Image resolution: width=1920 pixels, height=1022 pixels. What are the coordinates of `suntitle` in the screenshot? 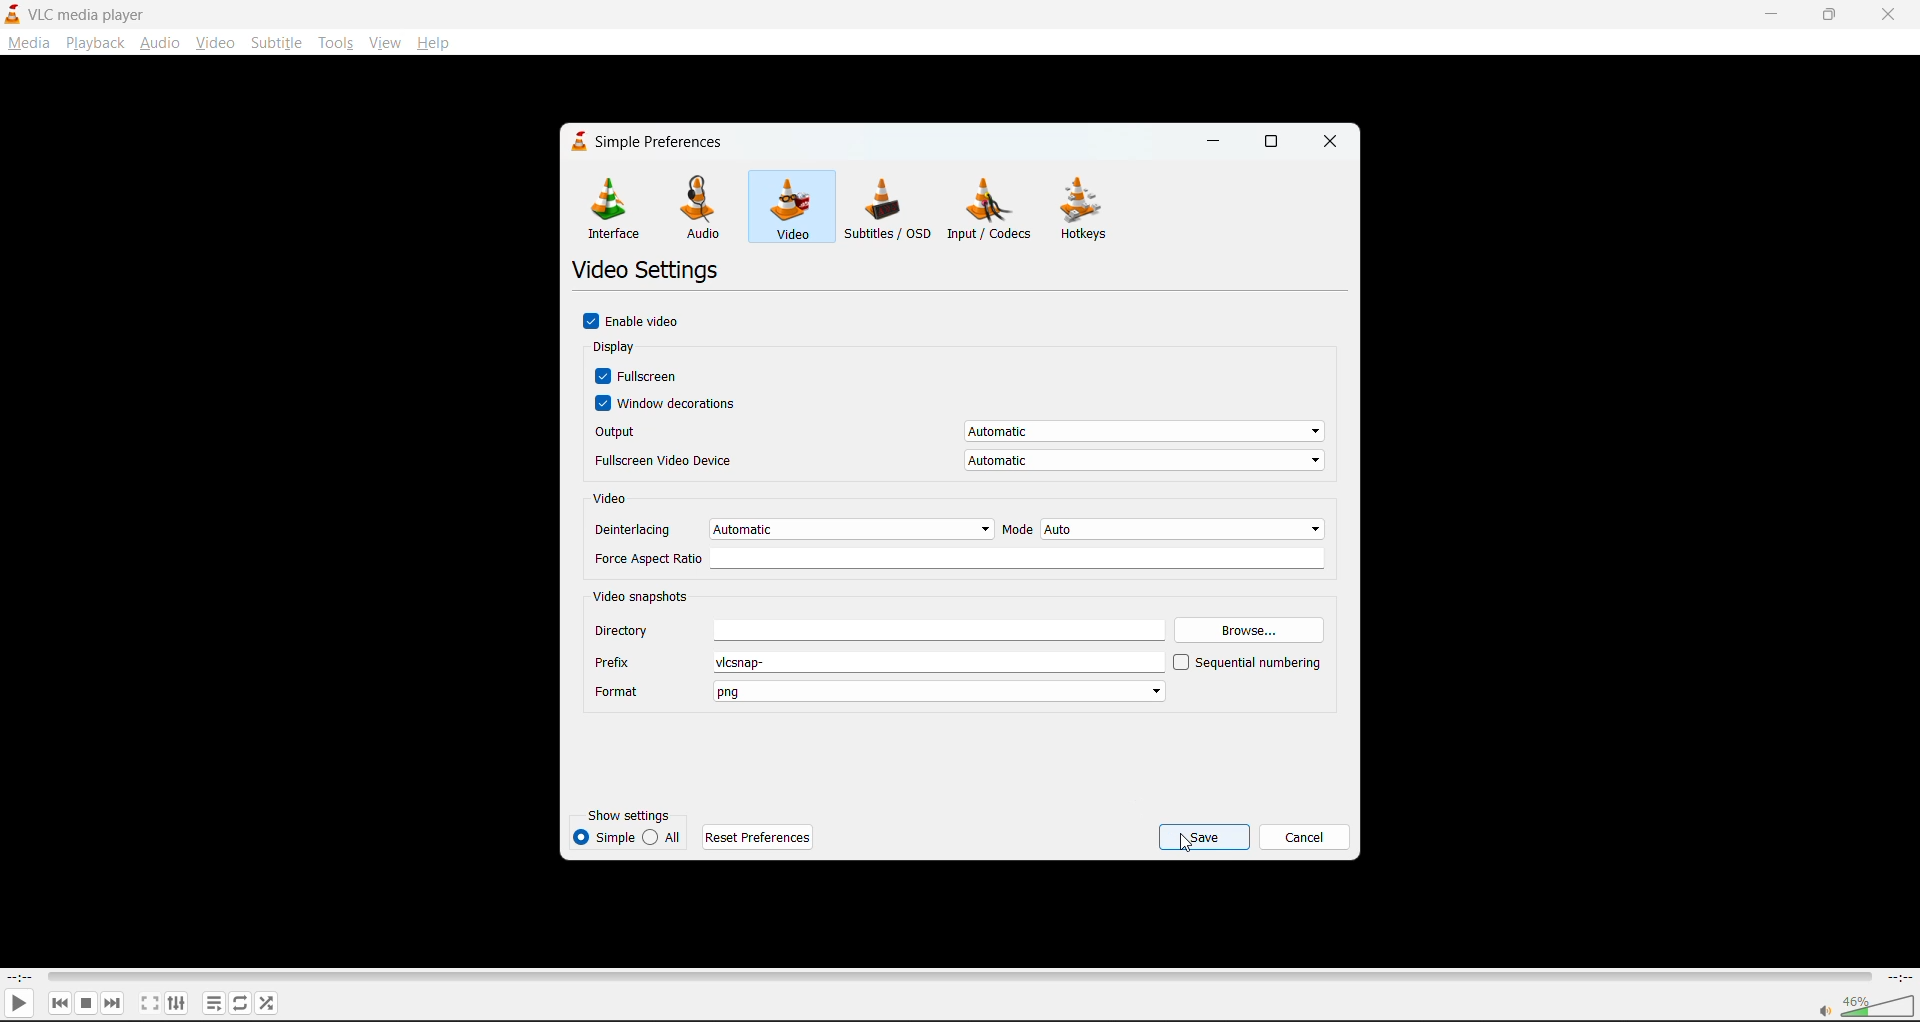 It's located at (275, 42).